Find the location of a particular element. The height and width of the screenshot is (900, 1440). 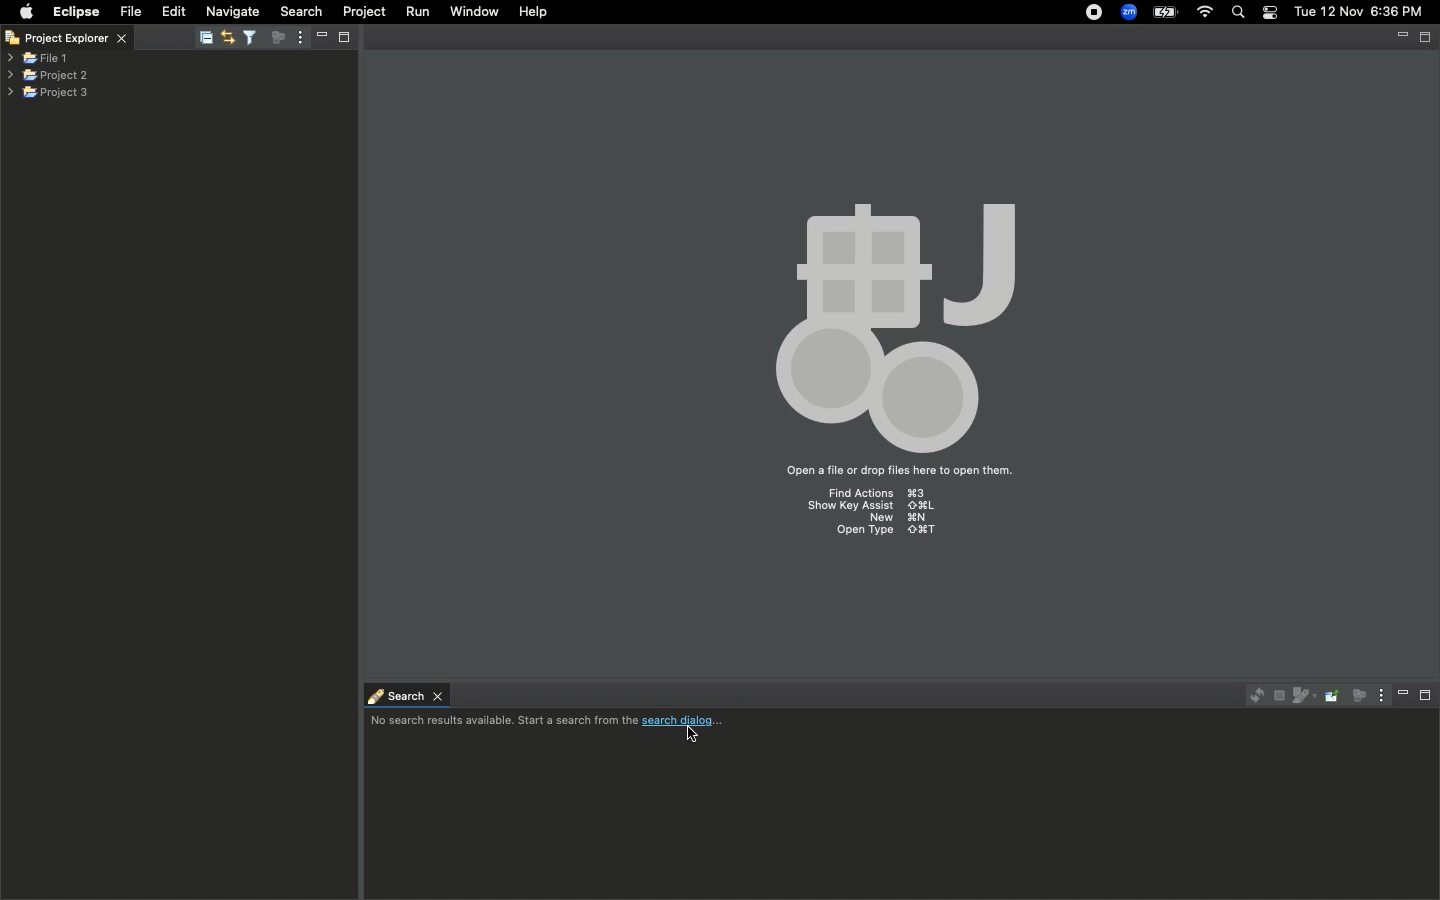

minimize is located at coordinates (320, 36).